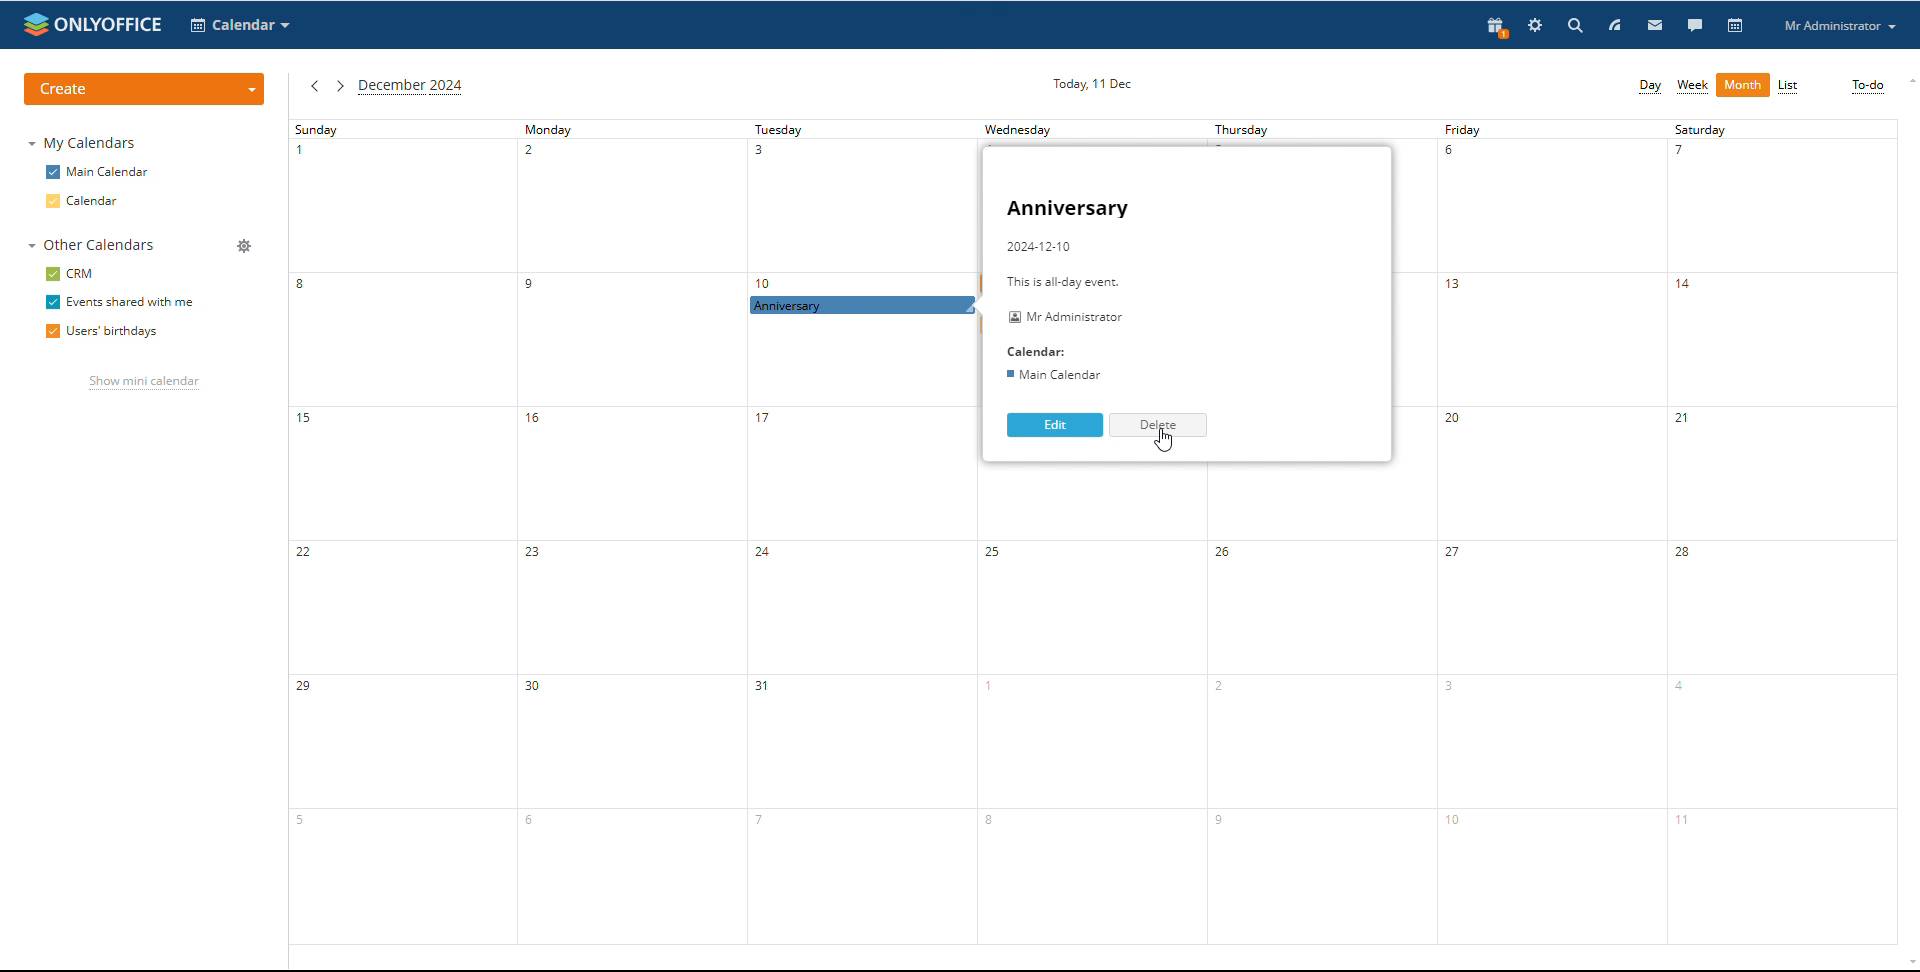 This screenshot has height=972, width=1920. What do you see at coordinates (1037, 351) in the screenshot?
I see `Calendar` at bounding box center [1037, 351].